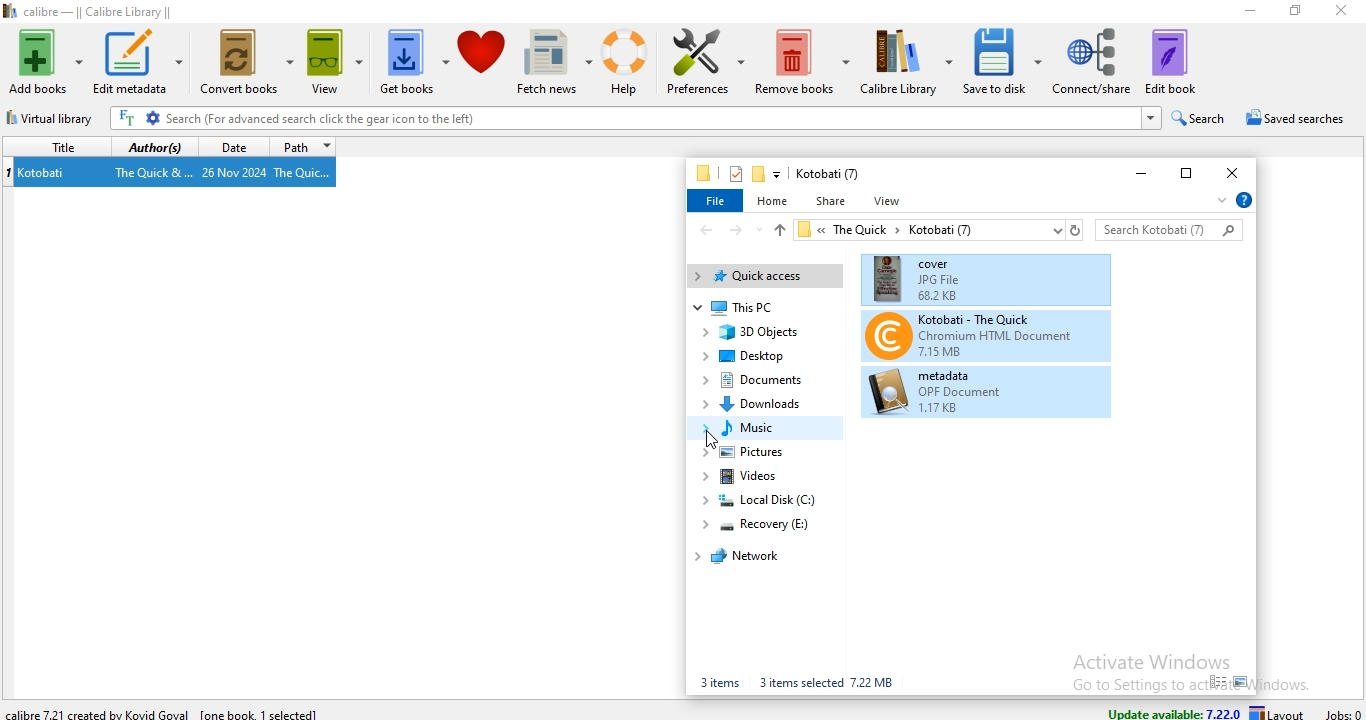  Describe the element at coordinates (1183, 171) in the screenshot. I see `restore` at that location.